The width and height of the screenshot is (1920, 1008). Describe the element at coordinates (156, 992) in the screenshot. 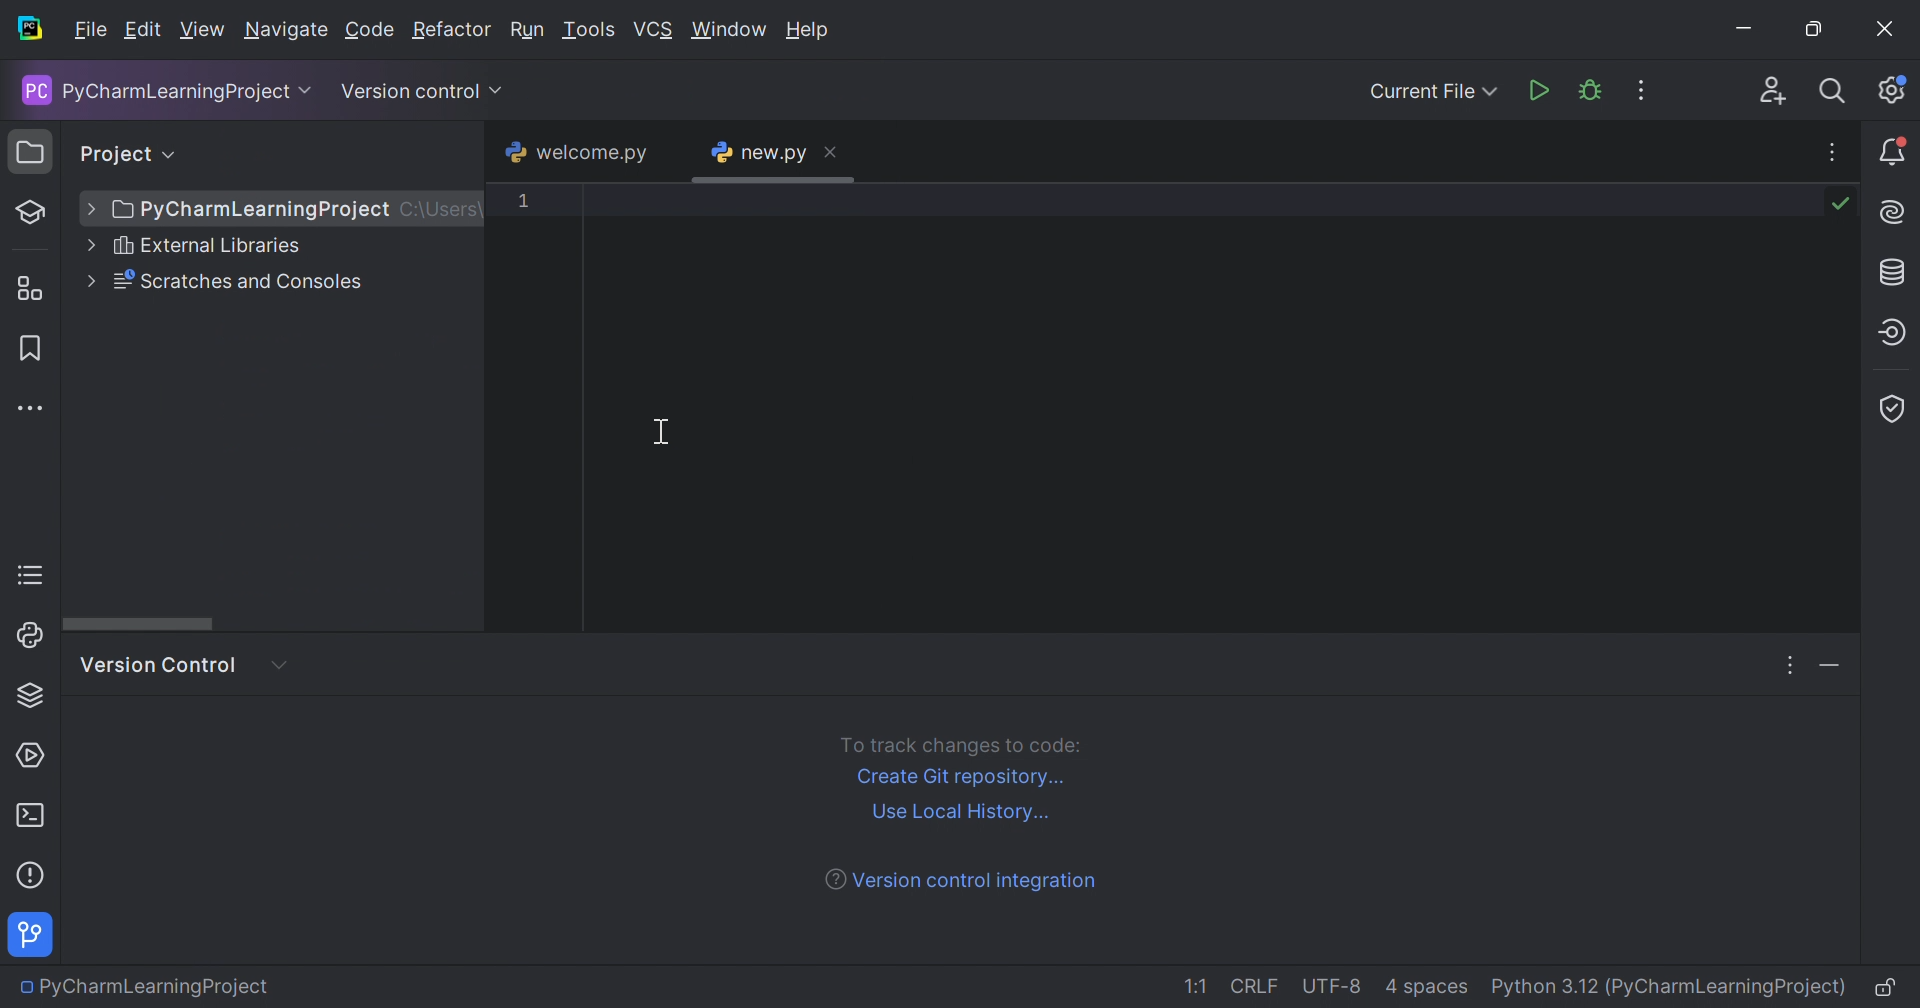

I see `PyCharmLearningProject` at that location.